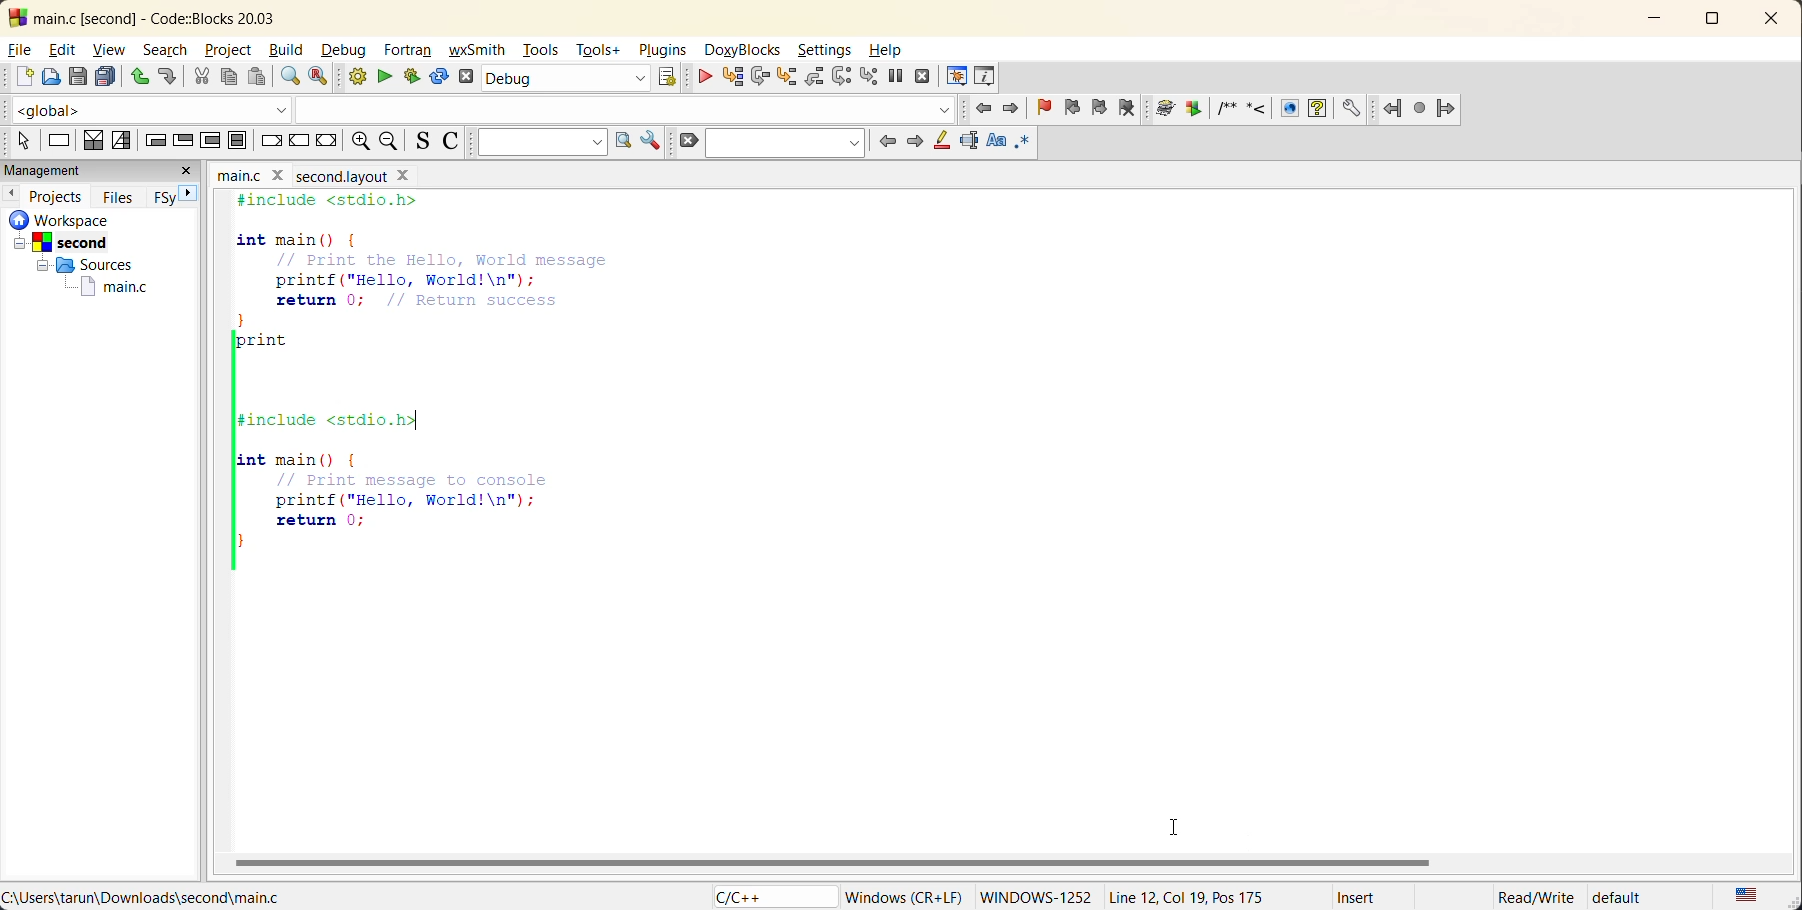 The image size is (1802, 910). Describe the element at coordinates (55, 197) in the screenshot. I see `projects` at that location.